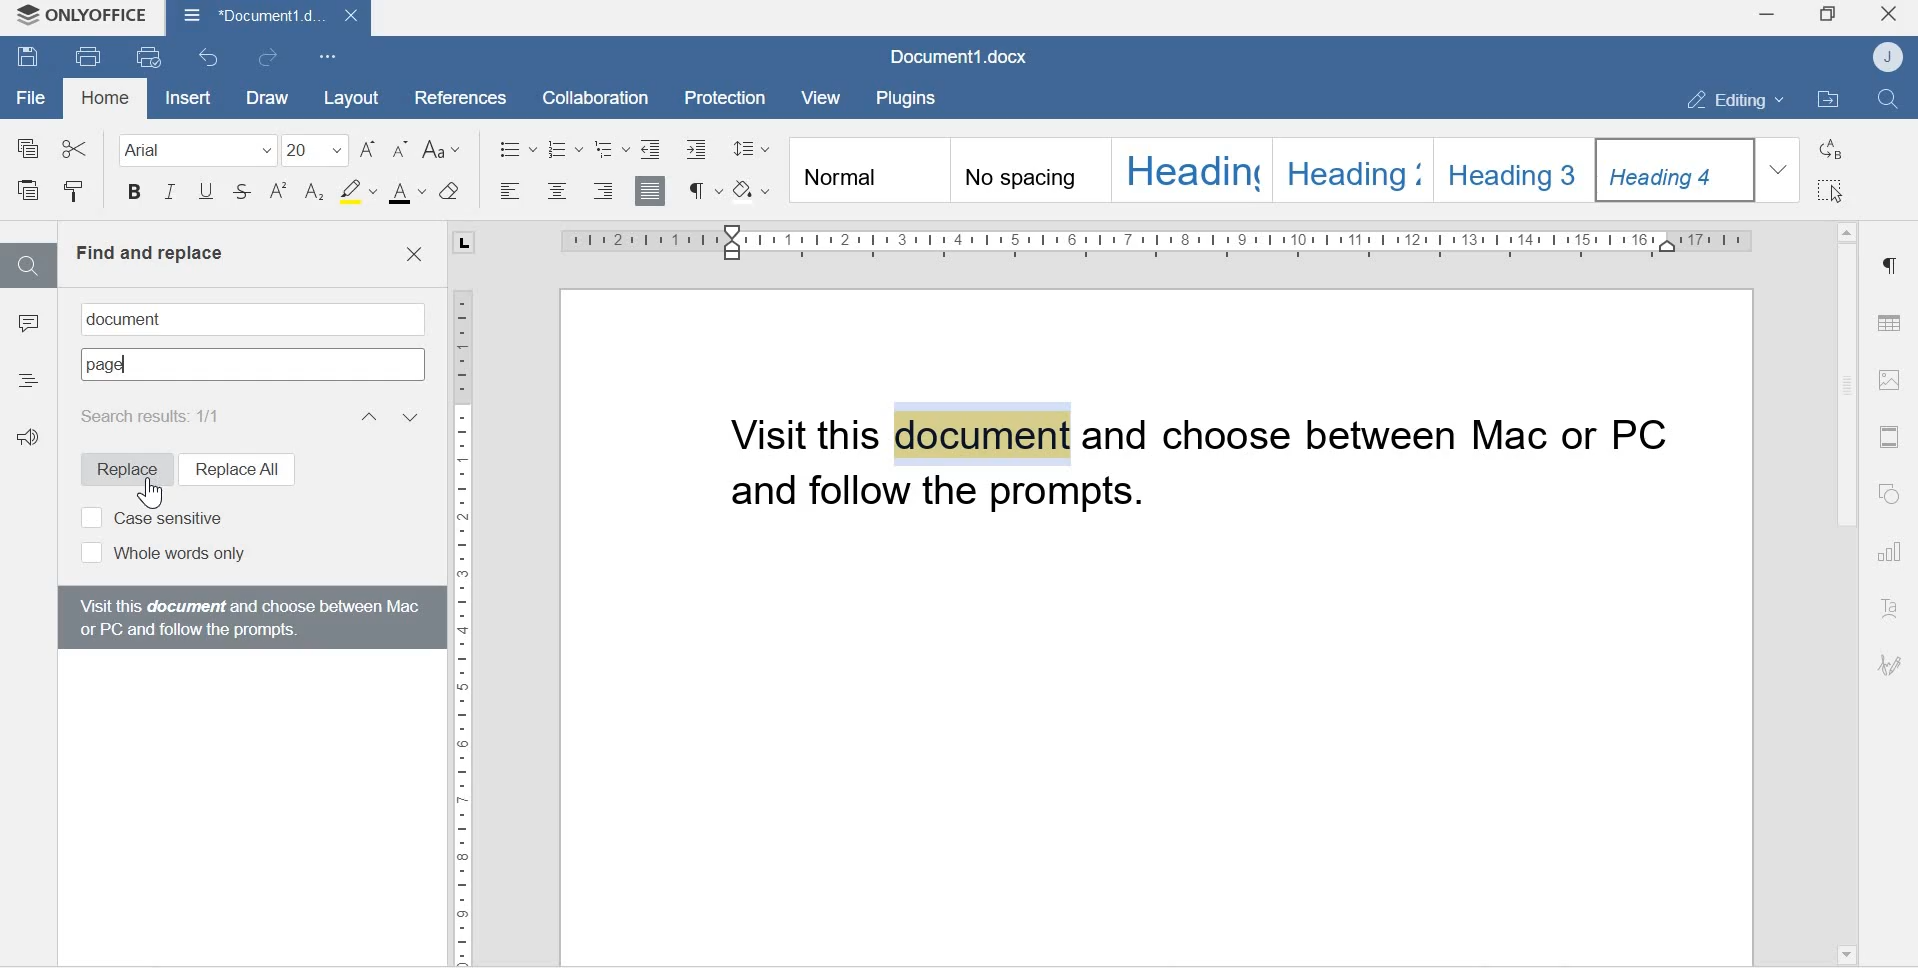 This screenshot has height=968, width=1918. Describe the element at coordinates (1891, 57) in the screenshot. I see `Account` at that location.